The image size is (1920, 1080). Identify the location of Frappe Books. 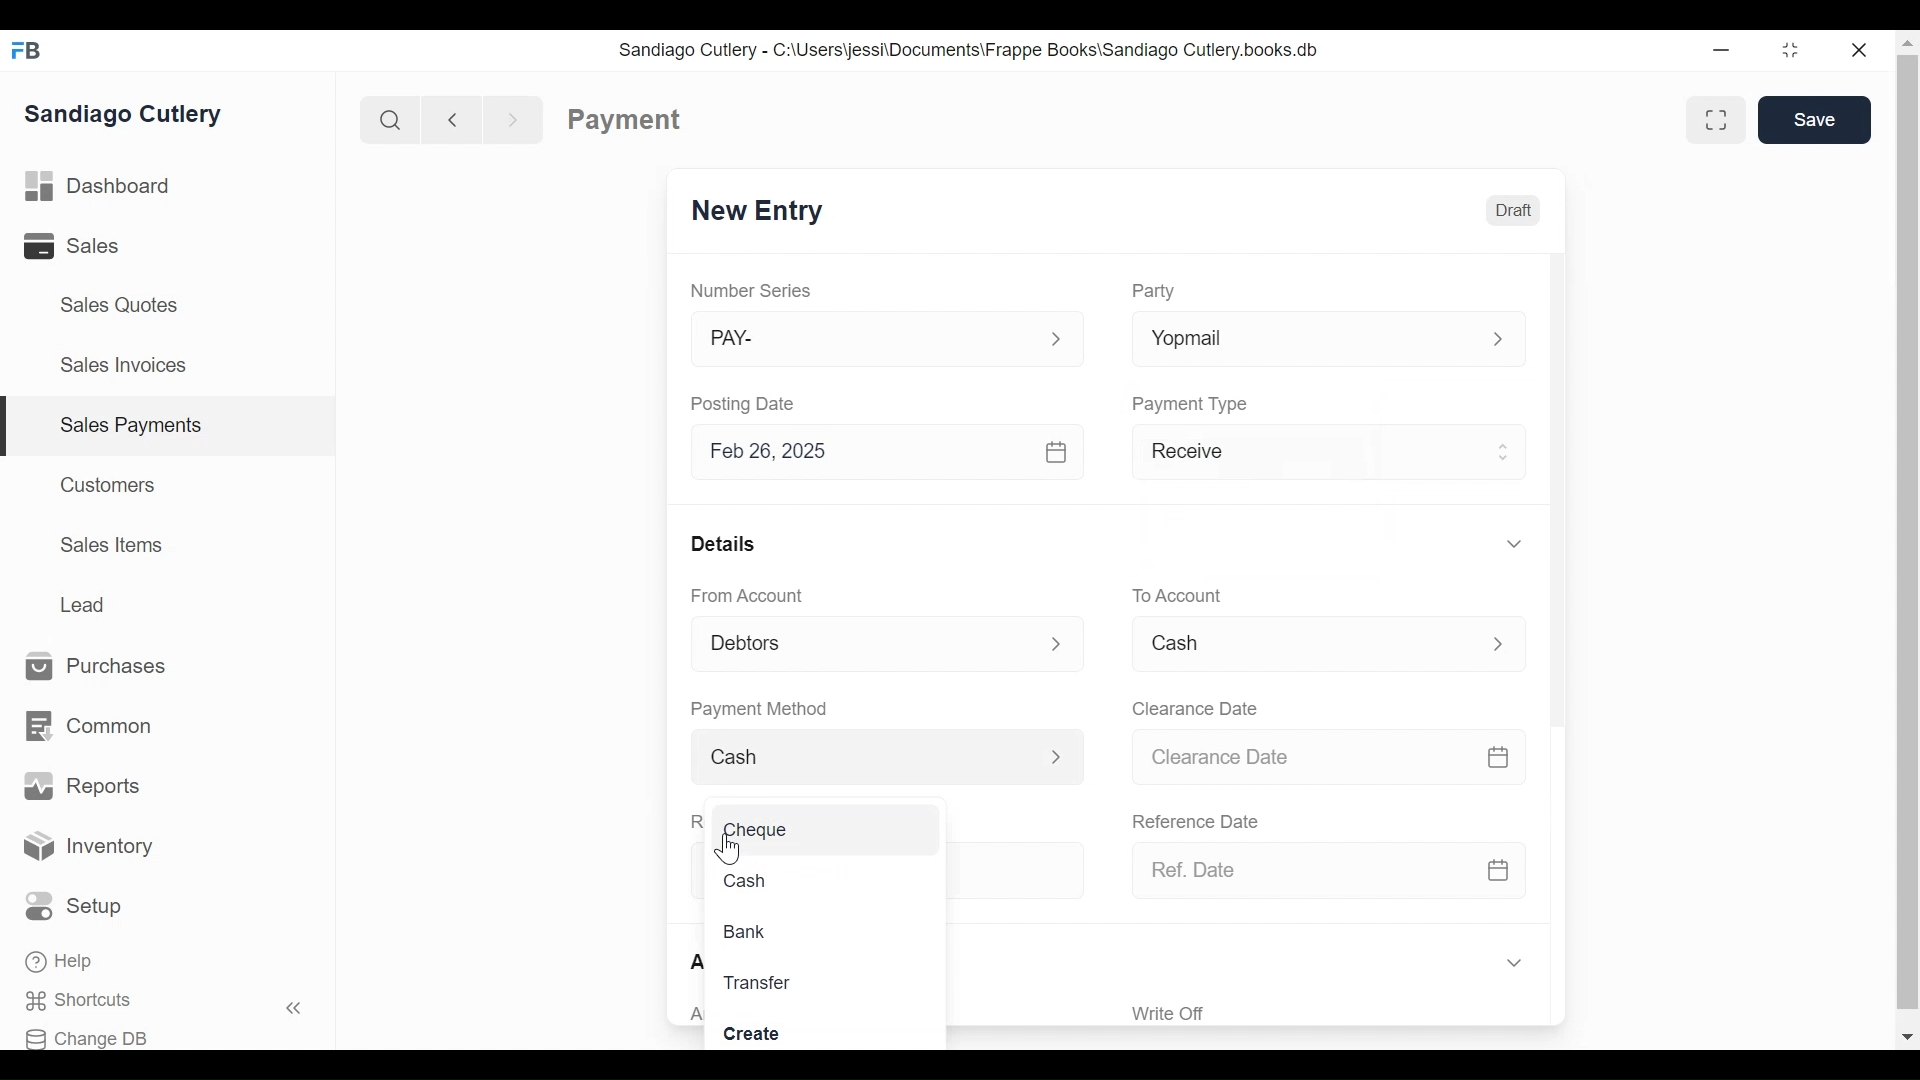
(28, 50).